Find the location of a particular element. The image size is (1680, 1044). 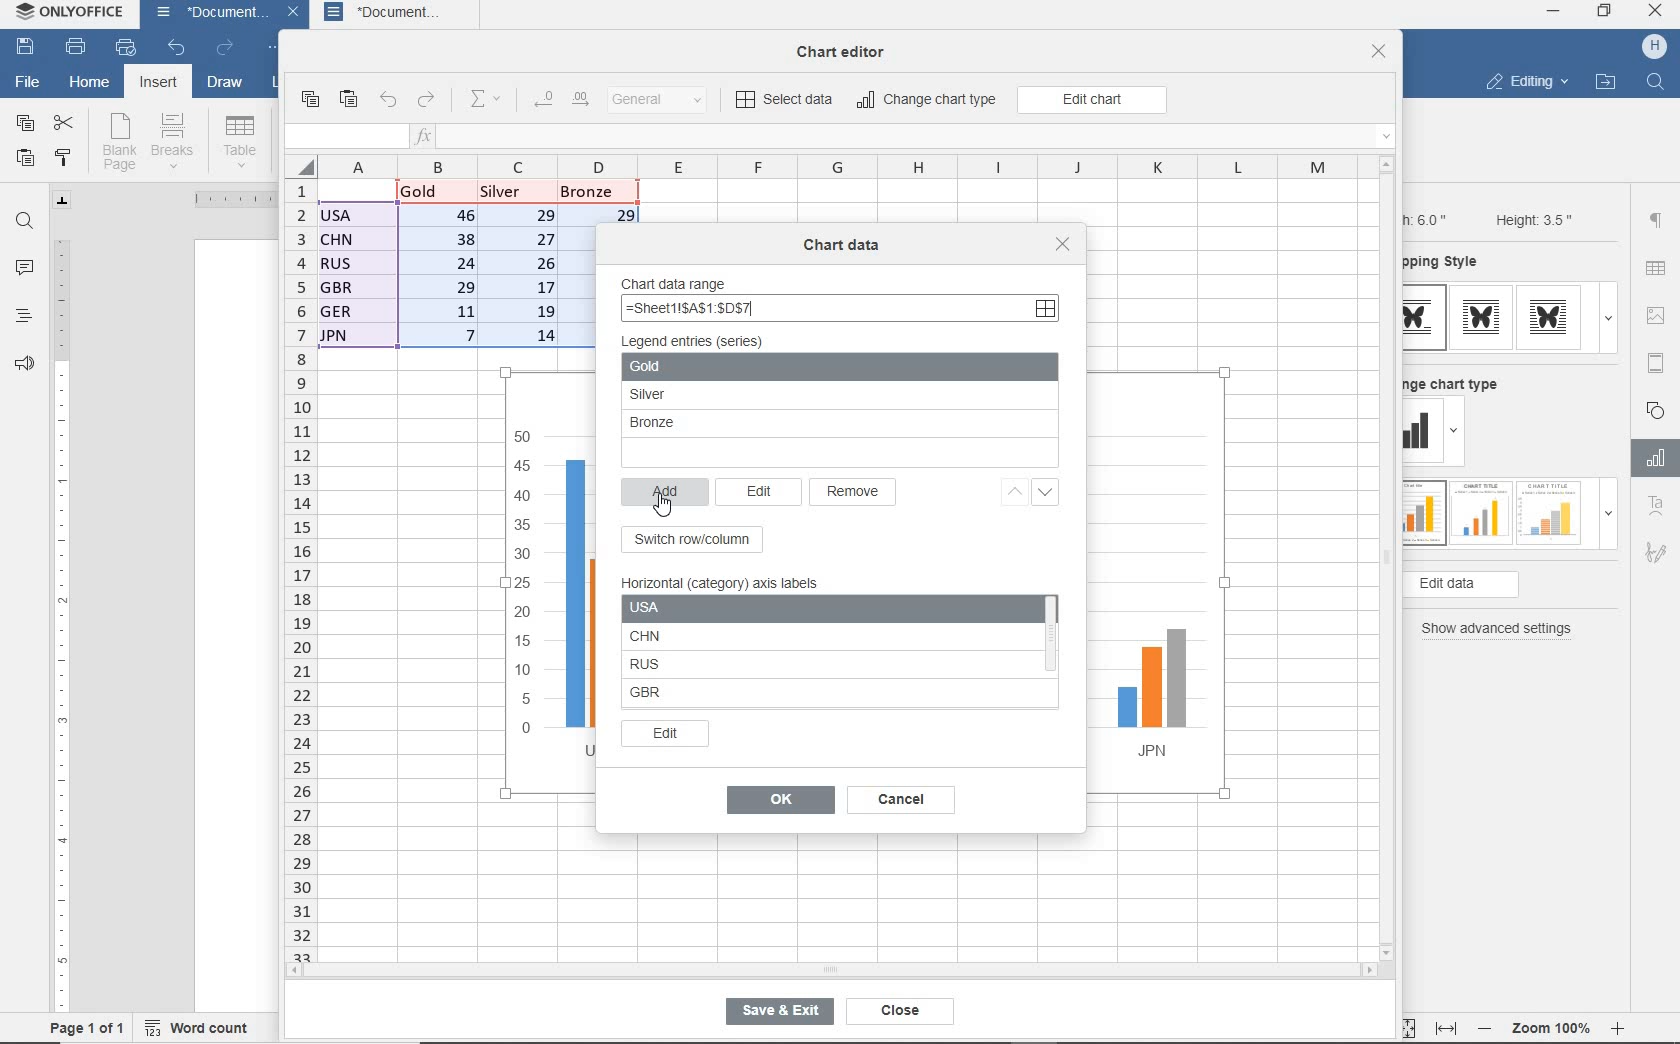

change chart type is located at coordinates (928, 101).